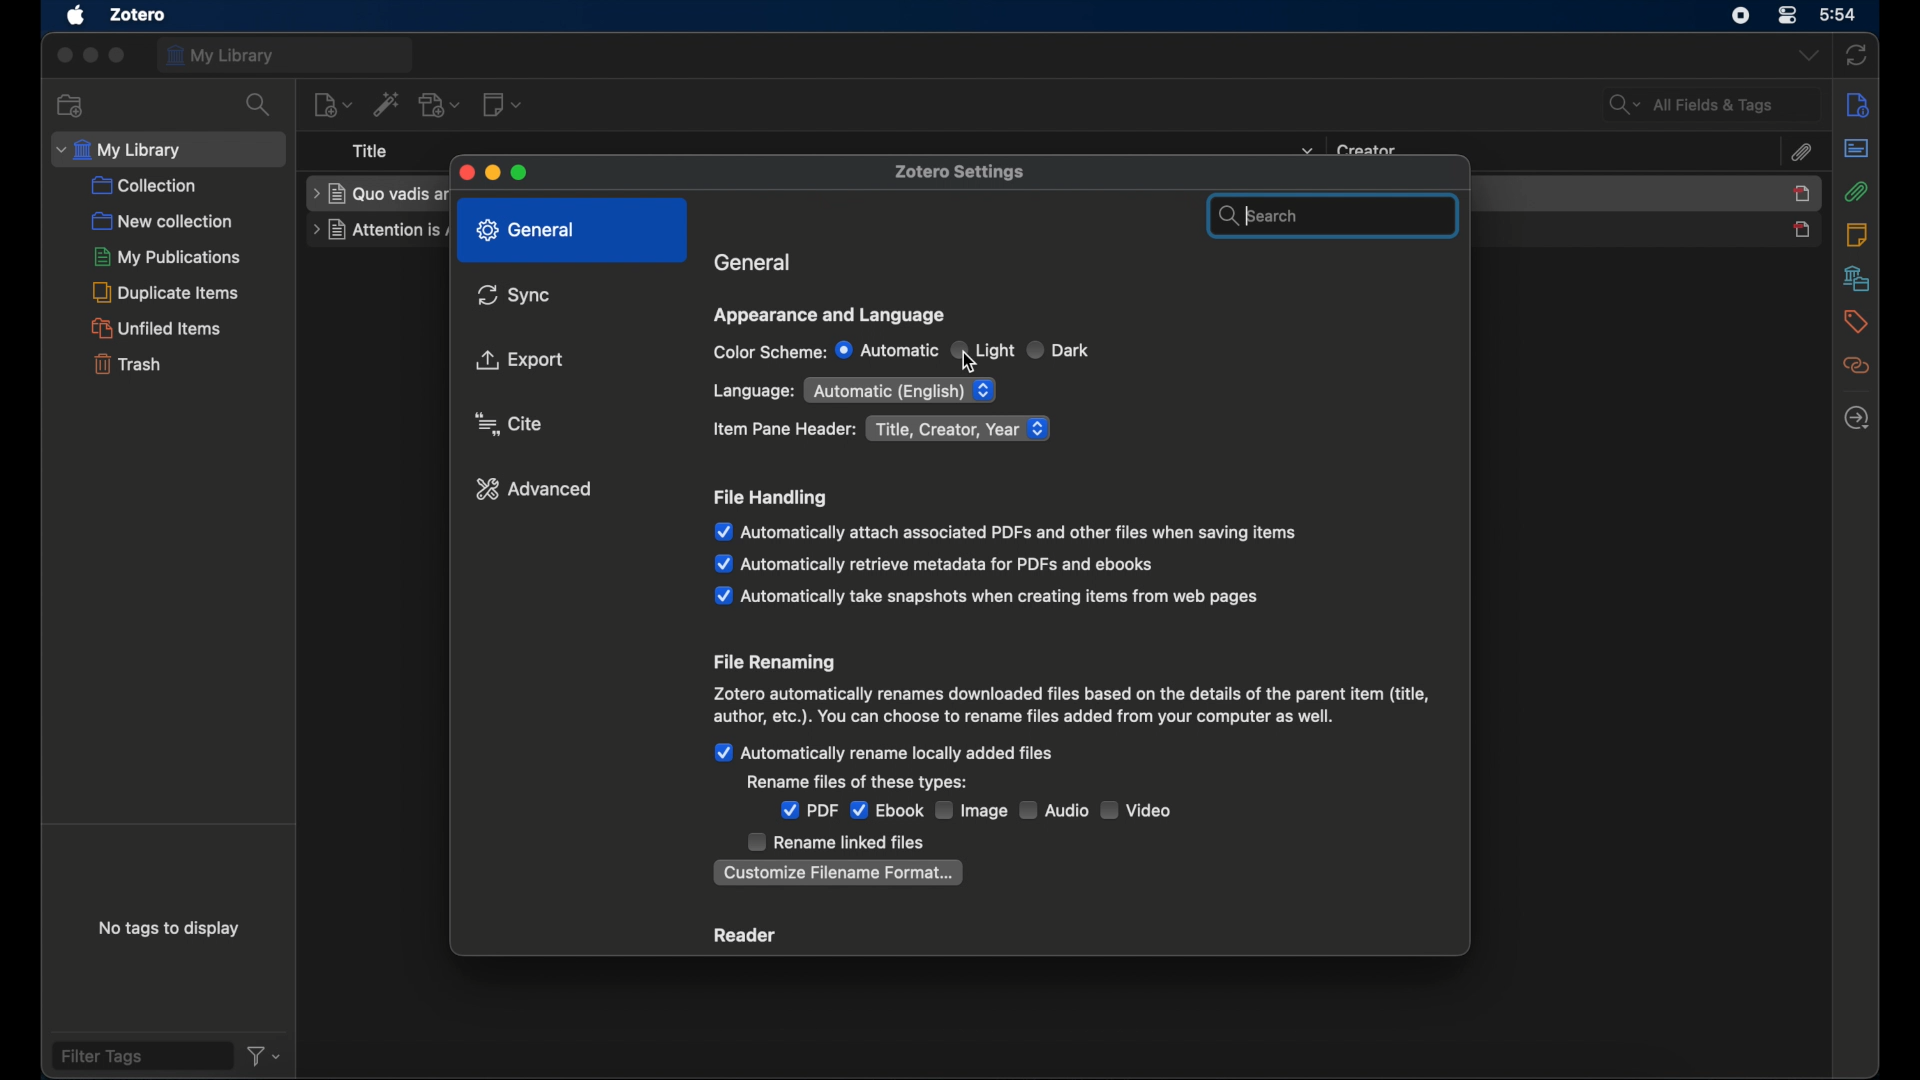 The height and width of the screenshot is (1080, 1920). What do you see at coordinates (373, 151) in the screenshot?
I see `title` at bounding box center [373, 151].